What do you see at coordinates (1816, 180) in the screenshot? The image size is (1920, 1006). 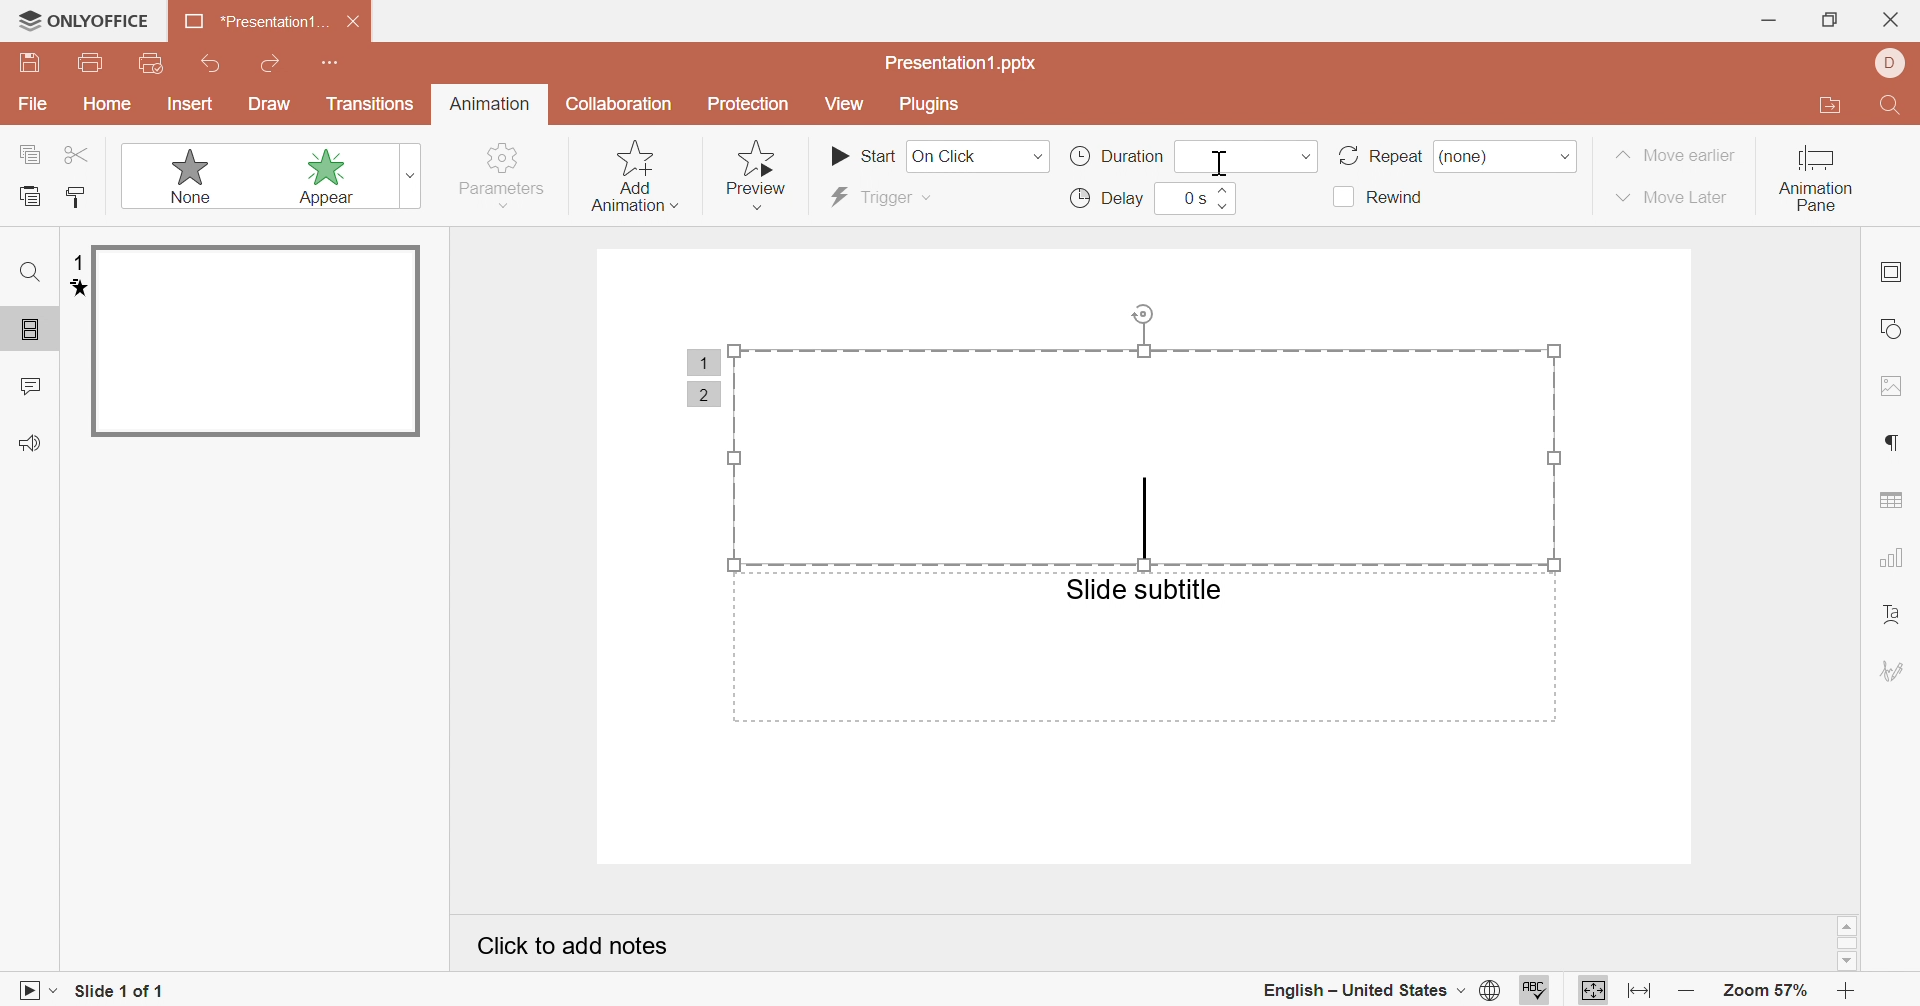 I see `animation pane` at bounding box center [1816, 180].